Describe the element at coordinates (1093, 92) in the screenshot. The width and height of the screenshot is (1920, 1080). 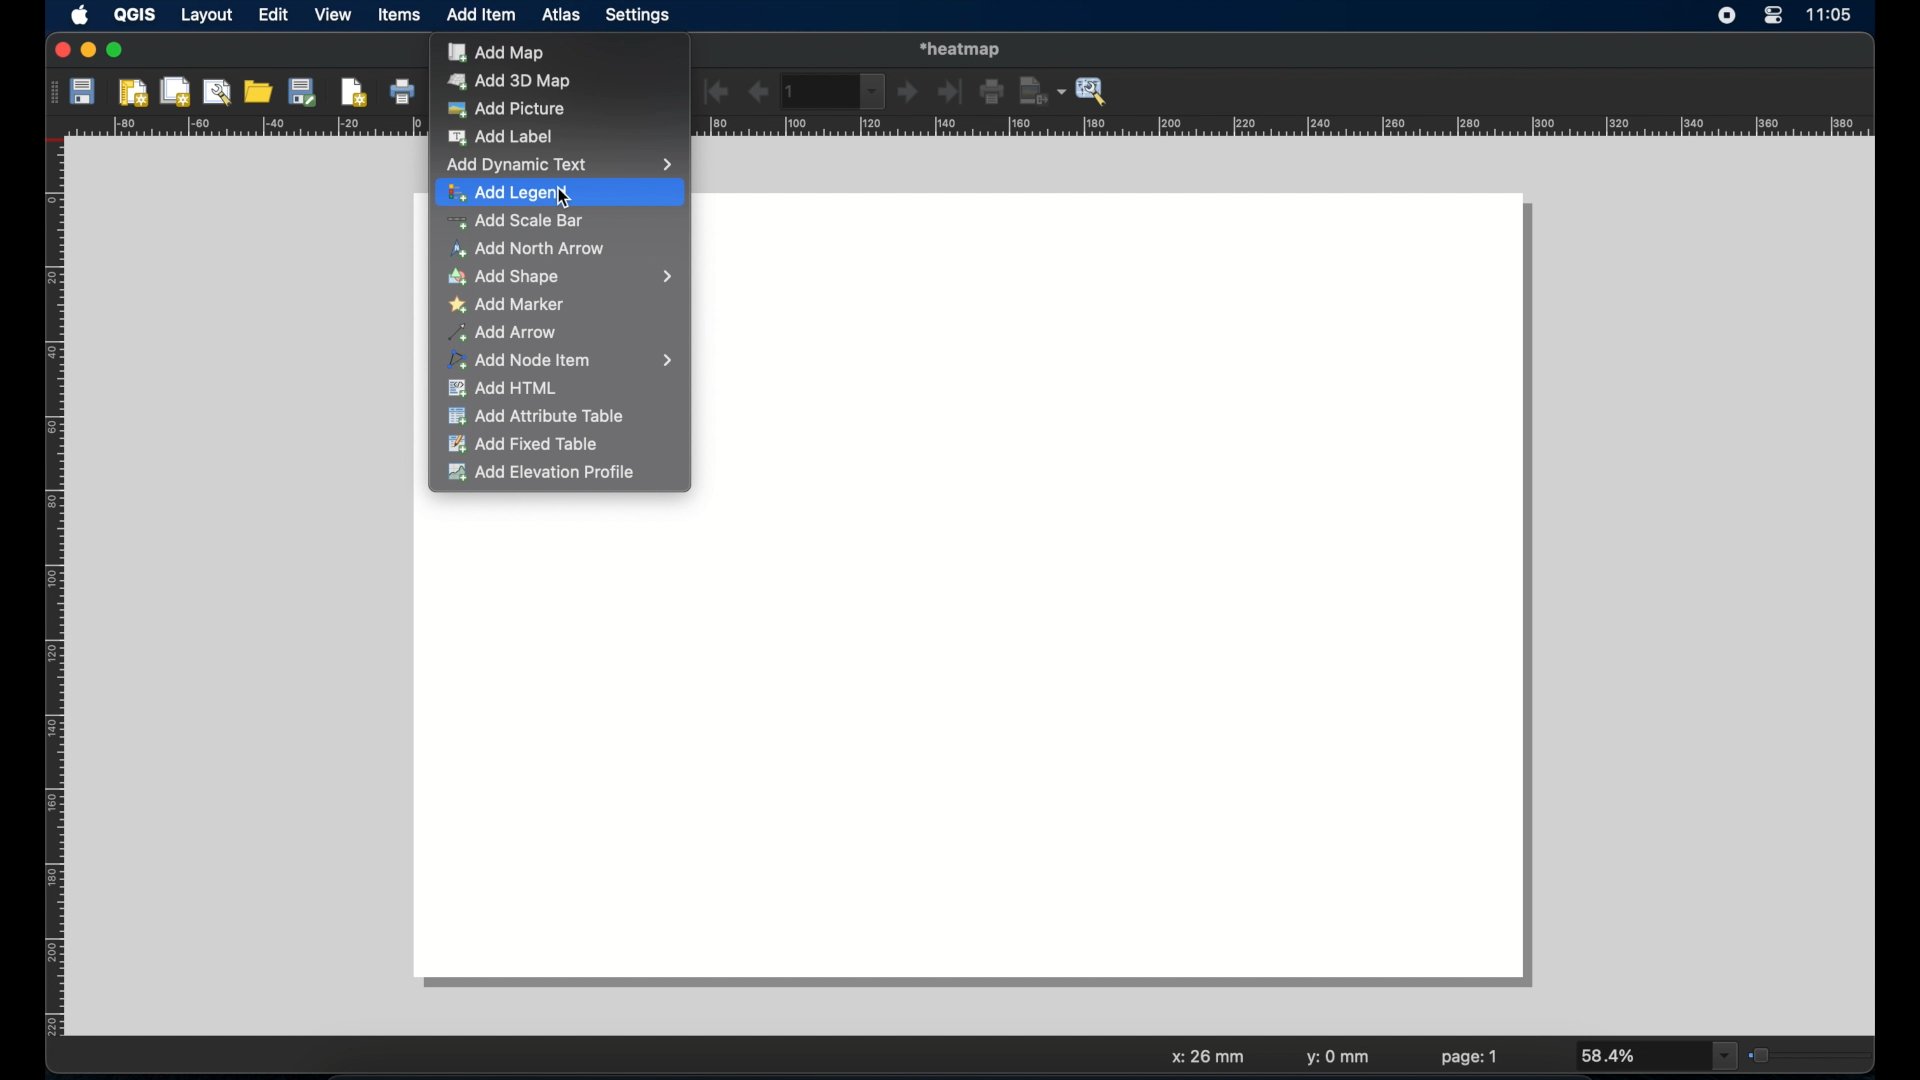
I see `atlas settings` at that location.